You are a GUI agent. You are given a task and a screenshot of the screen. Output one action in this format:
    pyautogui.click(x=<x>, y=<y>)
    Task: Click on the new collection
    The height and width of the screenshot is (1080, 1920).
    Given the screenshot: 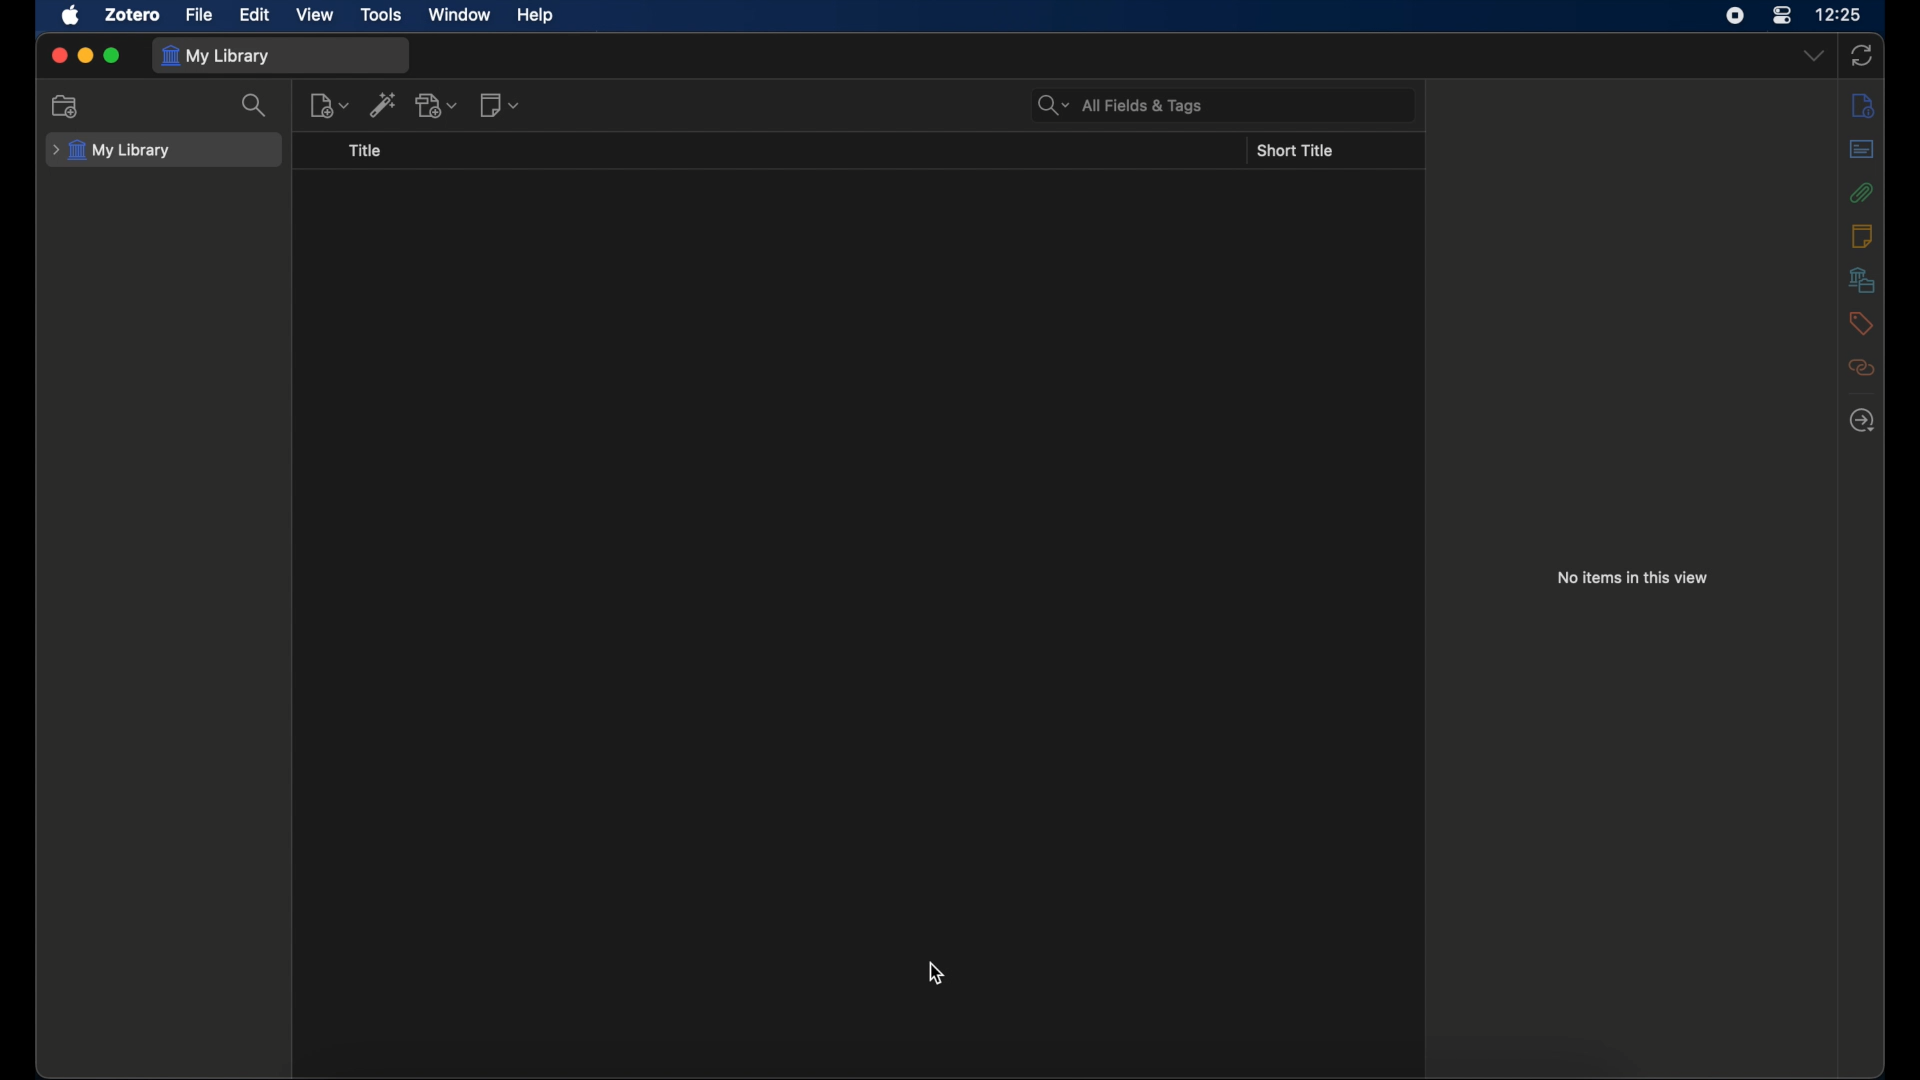 What is the action you would take?
    pyautogui.click(x=65, y=107)
    